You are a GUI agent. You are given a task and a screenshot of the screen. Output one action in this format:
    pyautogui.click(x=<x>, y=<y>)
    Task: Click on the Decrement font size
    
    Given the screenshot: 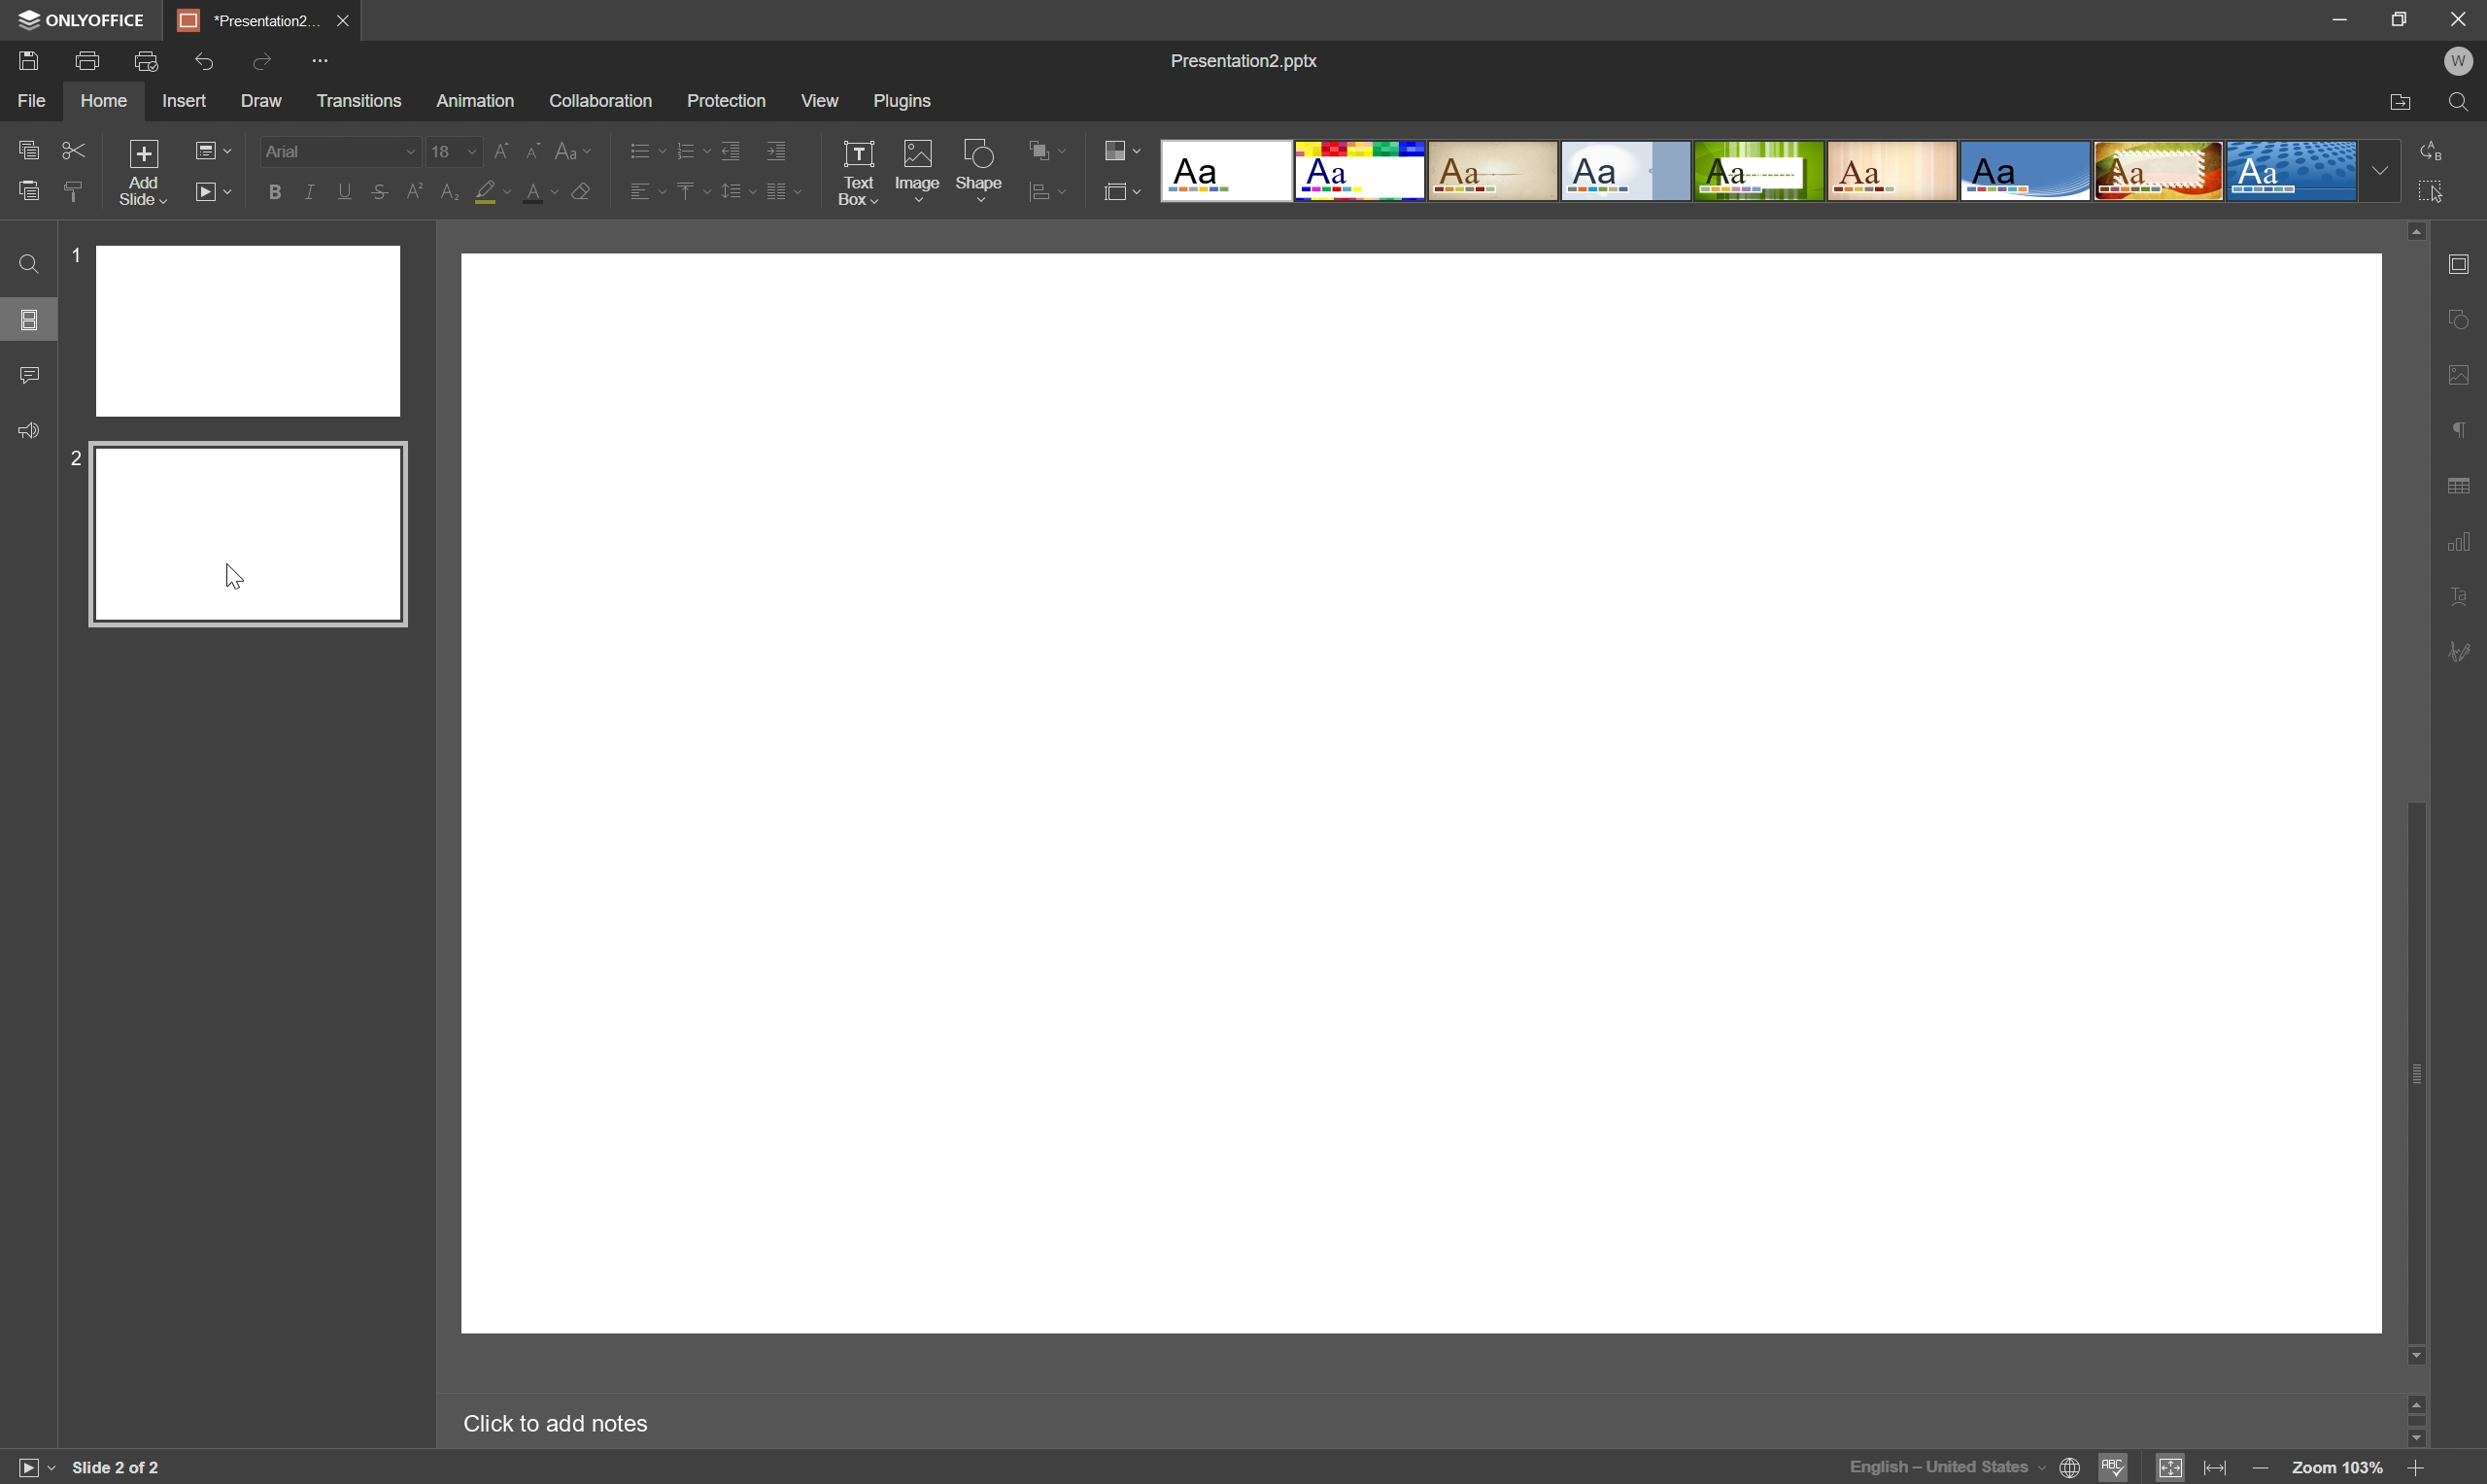 What is the action you would take?
    pyautogui.click(x=535, y=147)
    